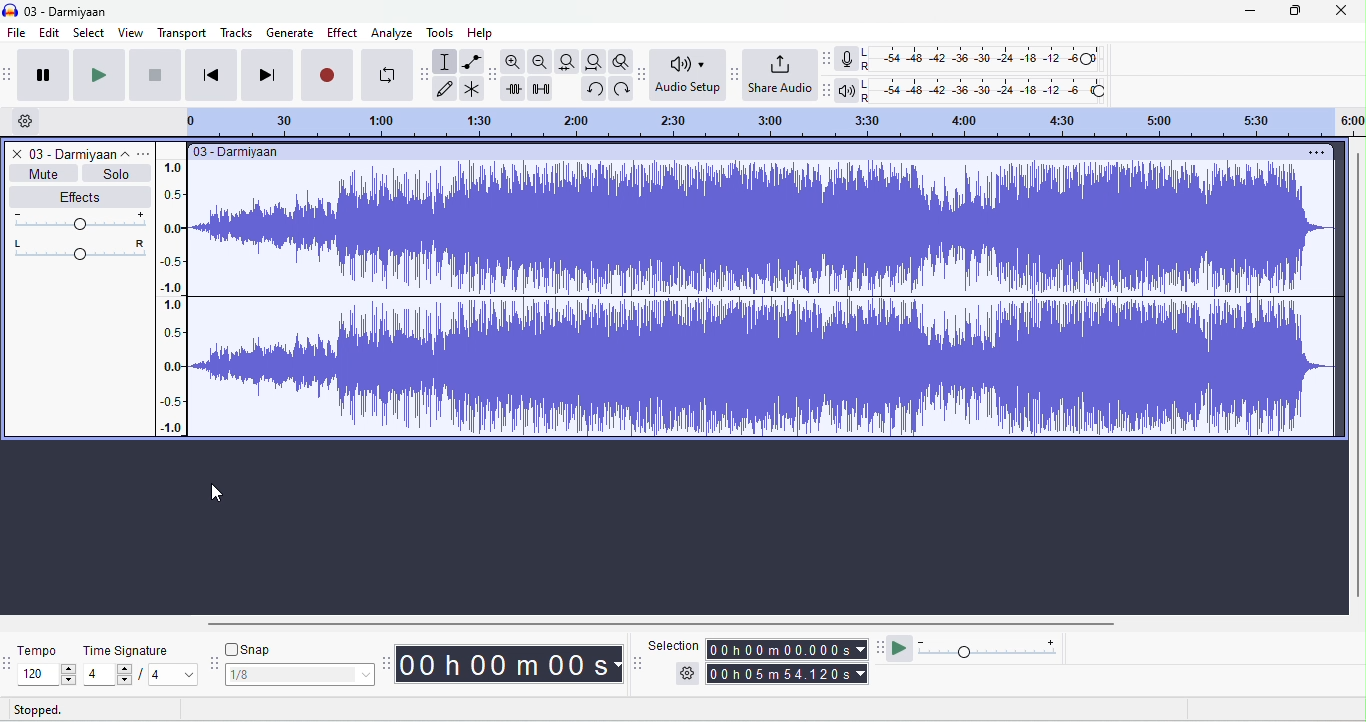 This screenshot has height=722, width=1366. Describe the element at coordinates (655, 624) in the screenshot. I see `horizontal scroll bar` at that location.